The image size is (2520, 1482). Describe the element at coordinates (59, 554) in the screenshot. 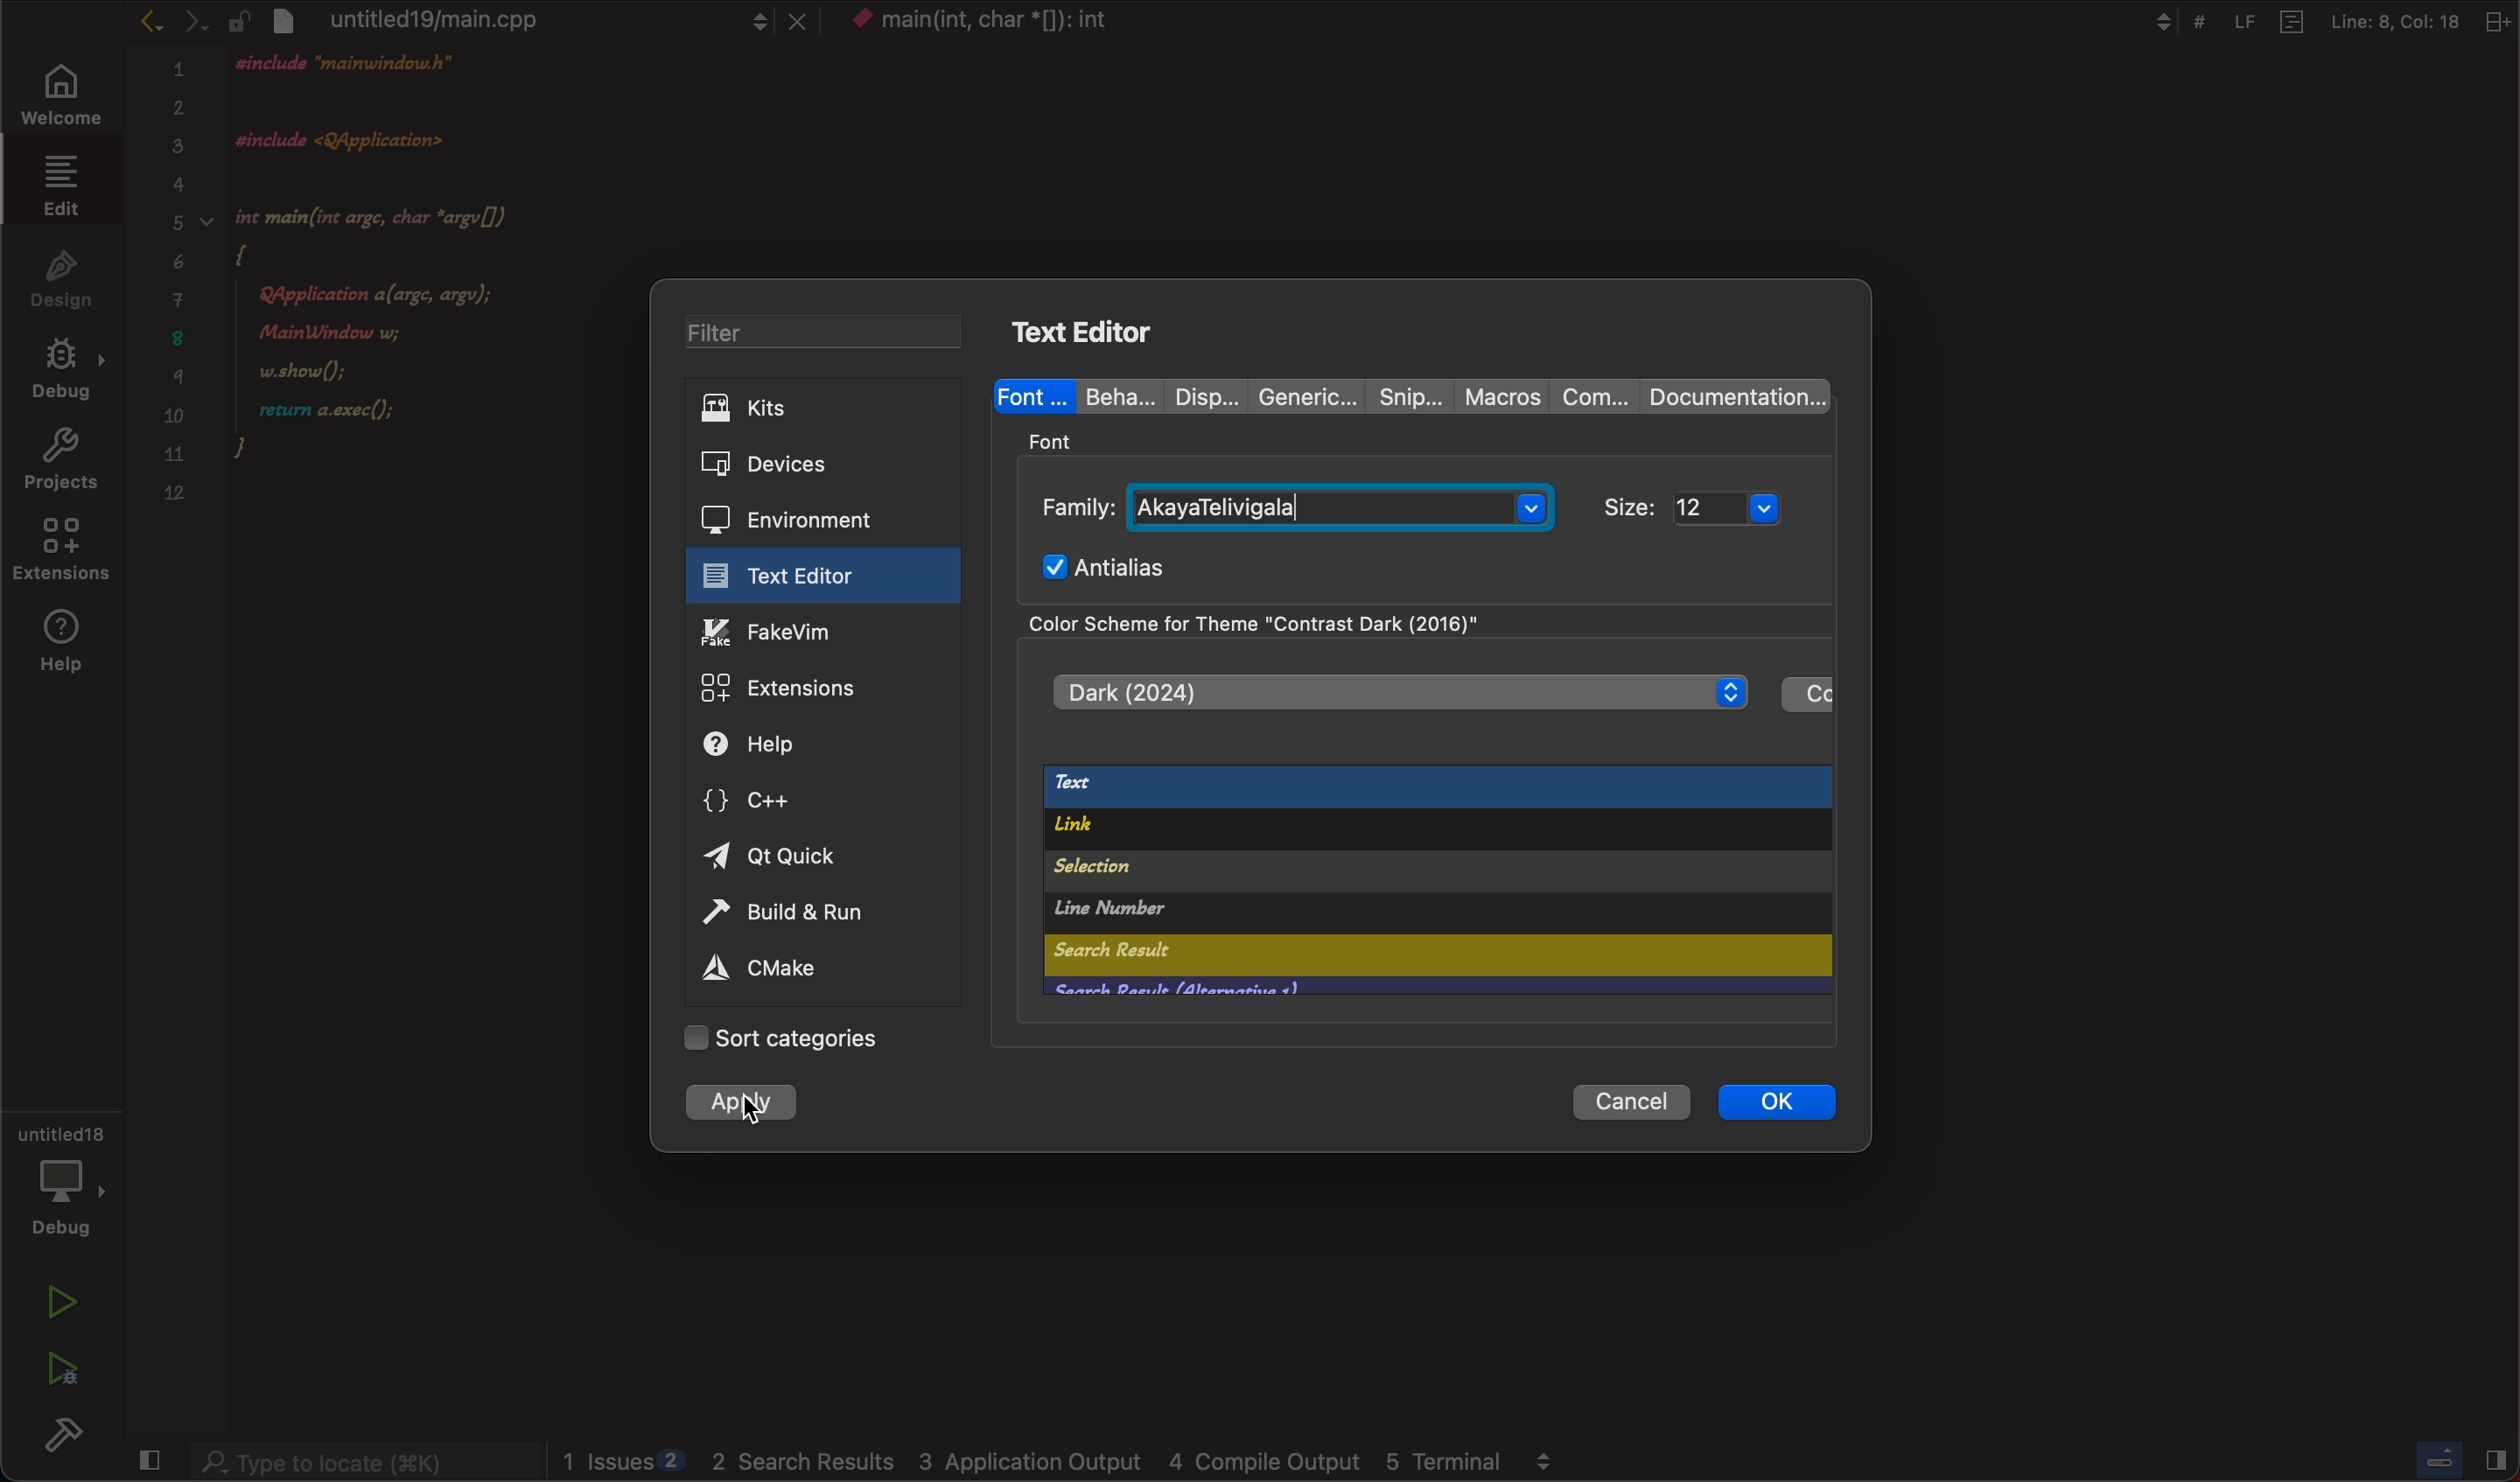

I see `extensions` at that location.